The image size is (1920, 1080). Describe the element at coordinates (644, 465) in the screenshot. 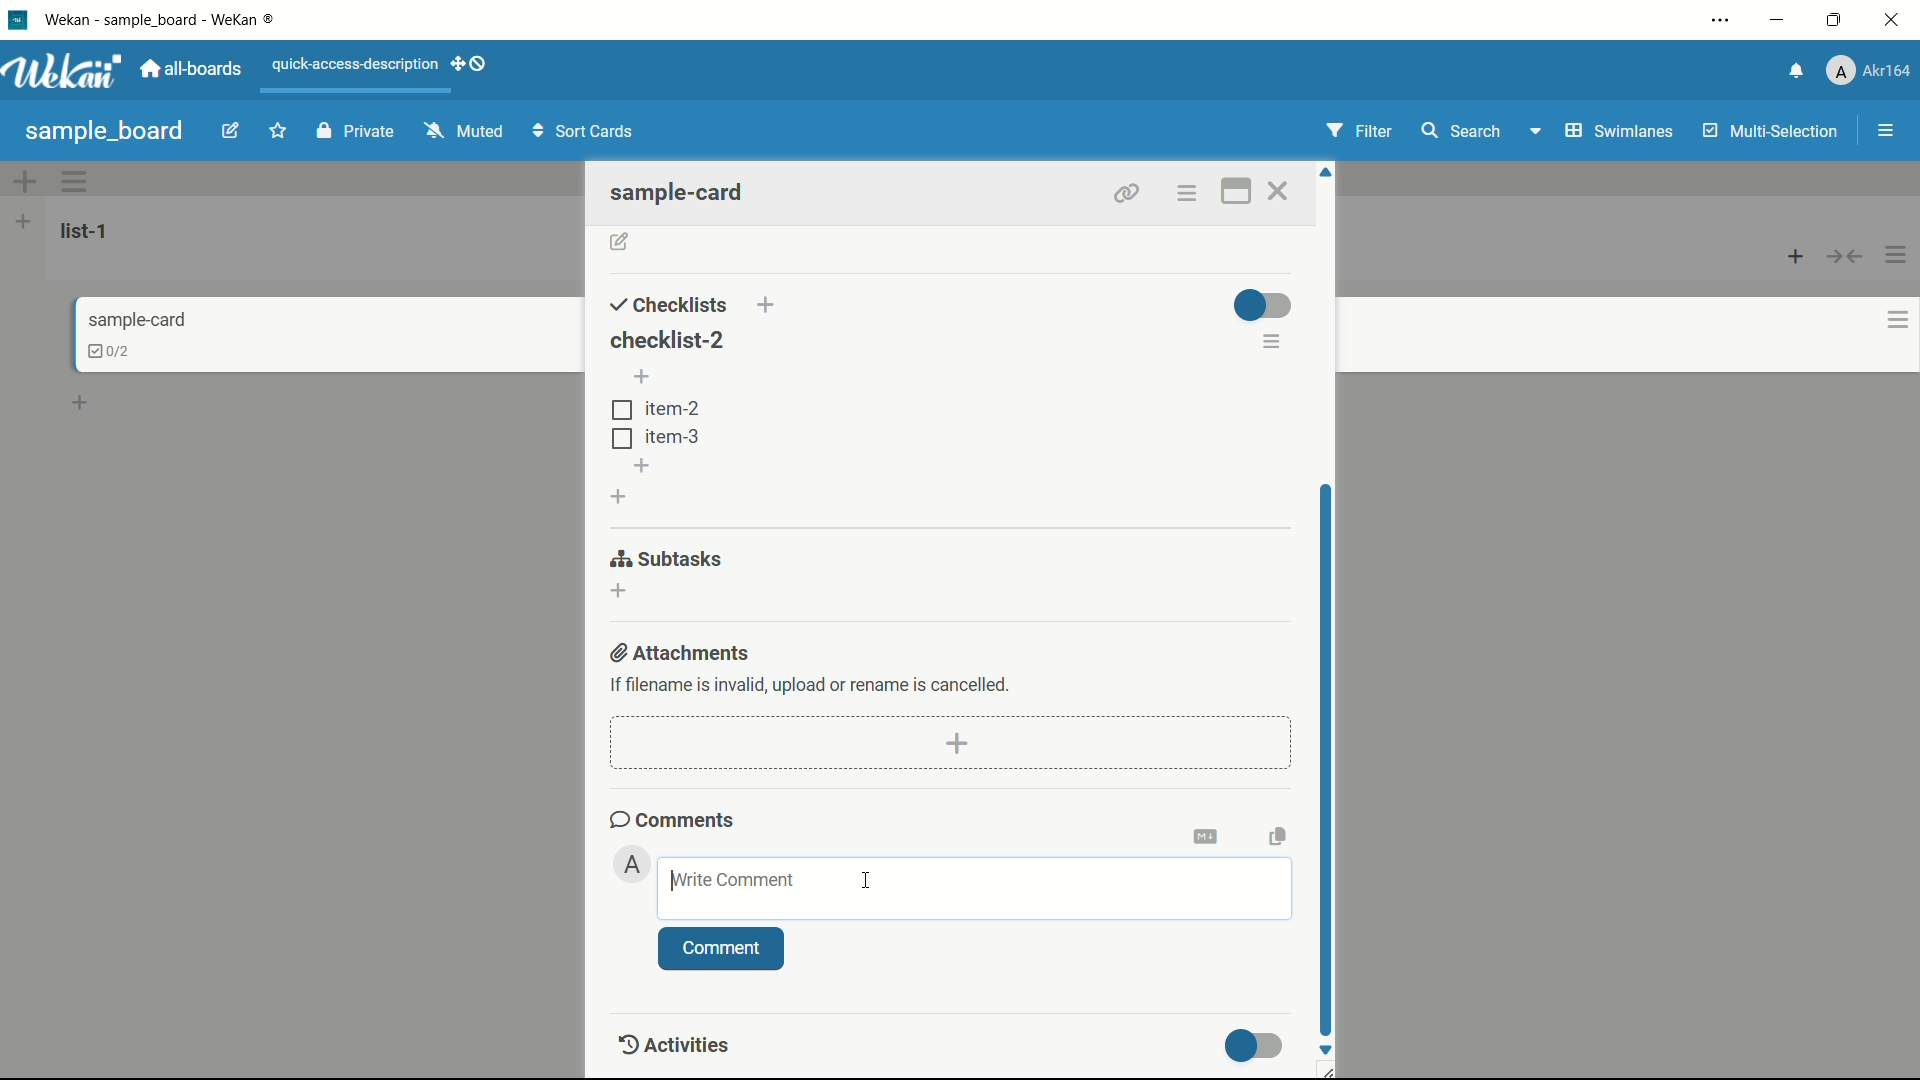

I see `add item` at that location.